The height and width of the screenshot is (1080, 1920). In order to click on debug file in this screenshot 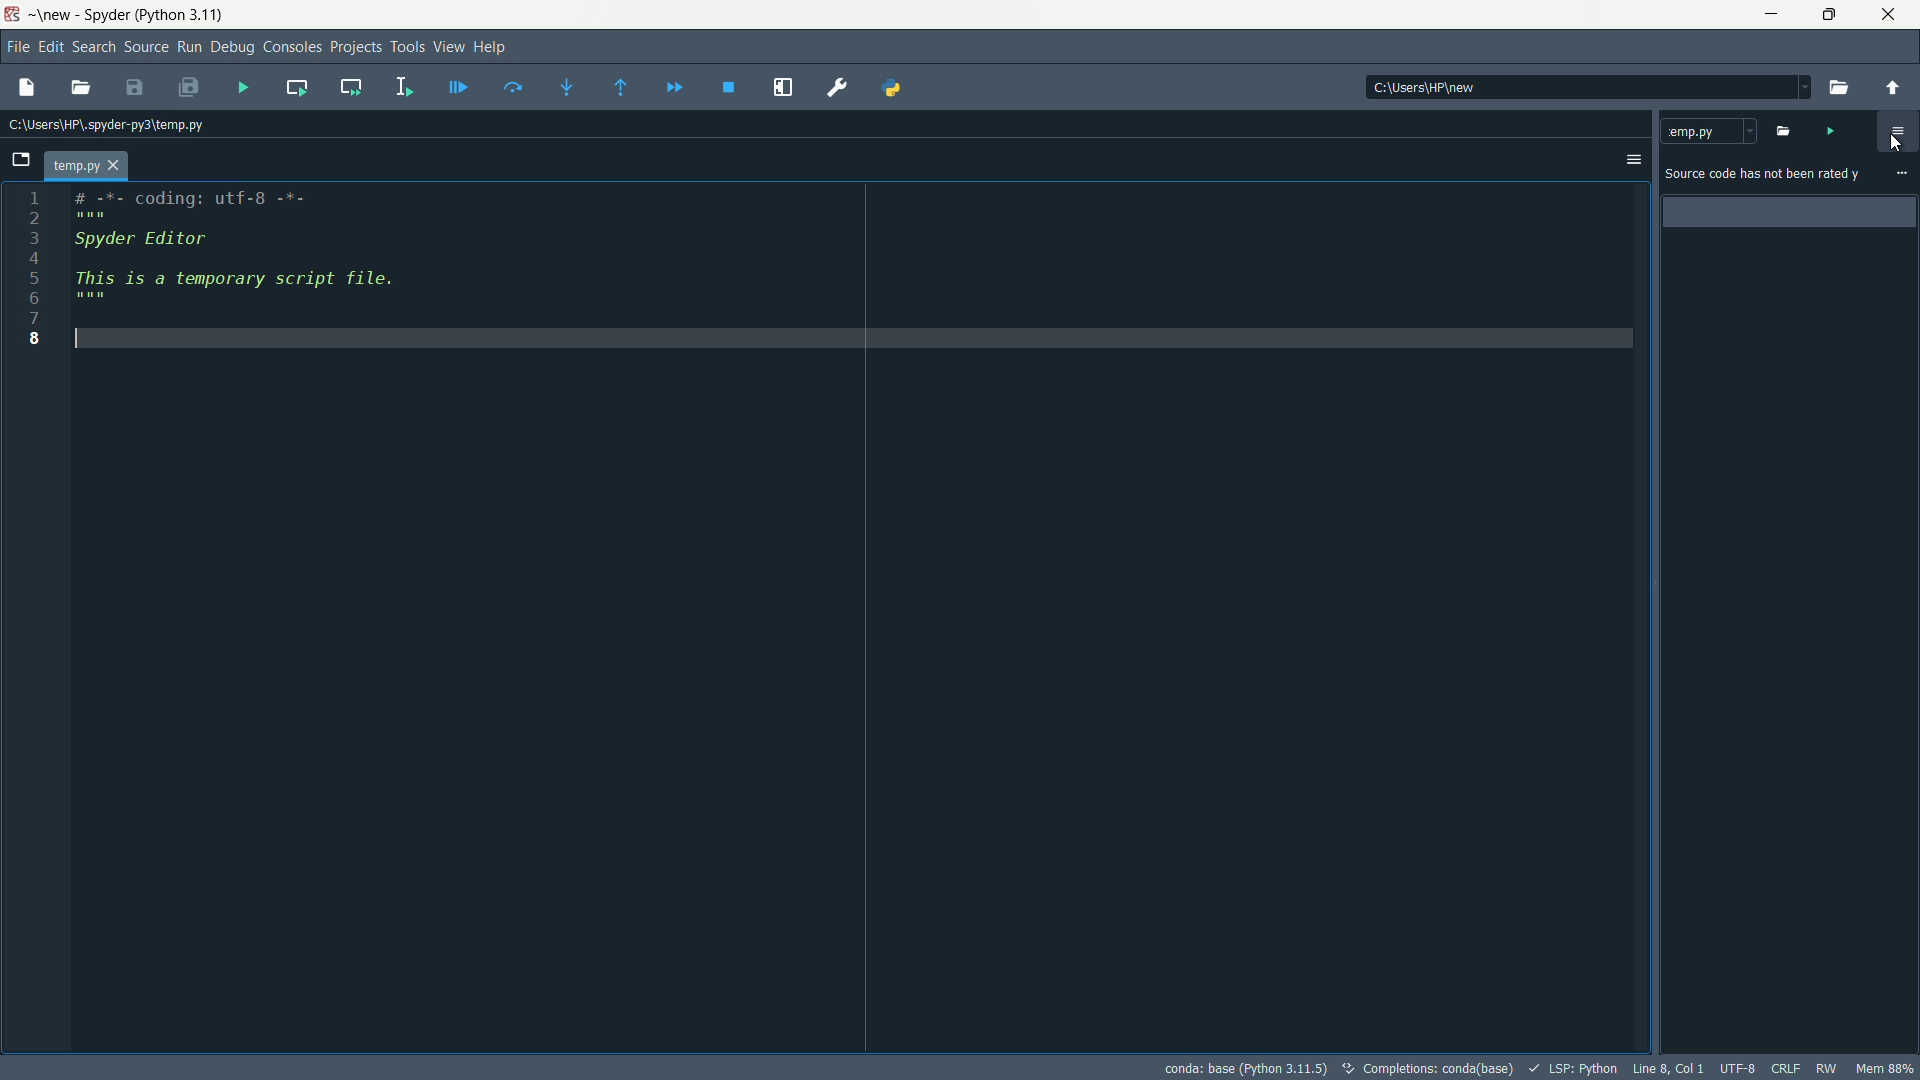, I will do `click(460, 89)`.